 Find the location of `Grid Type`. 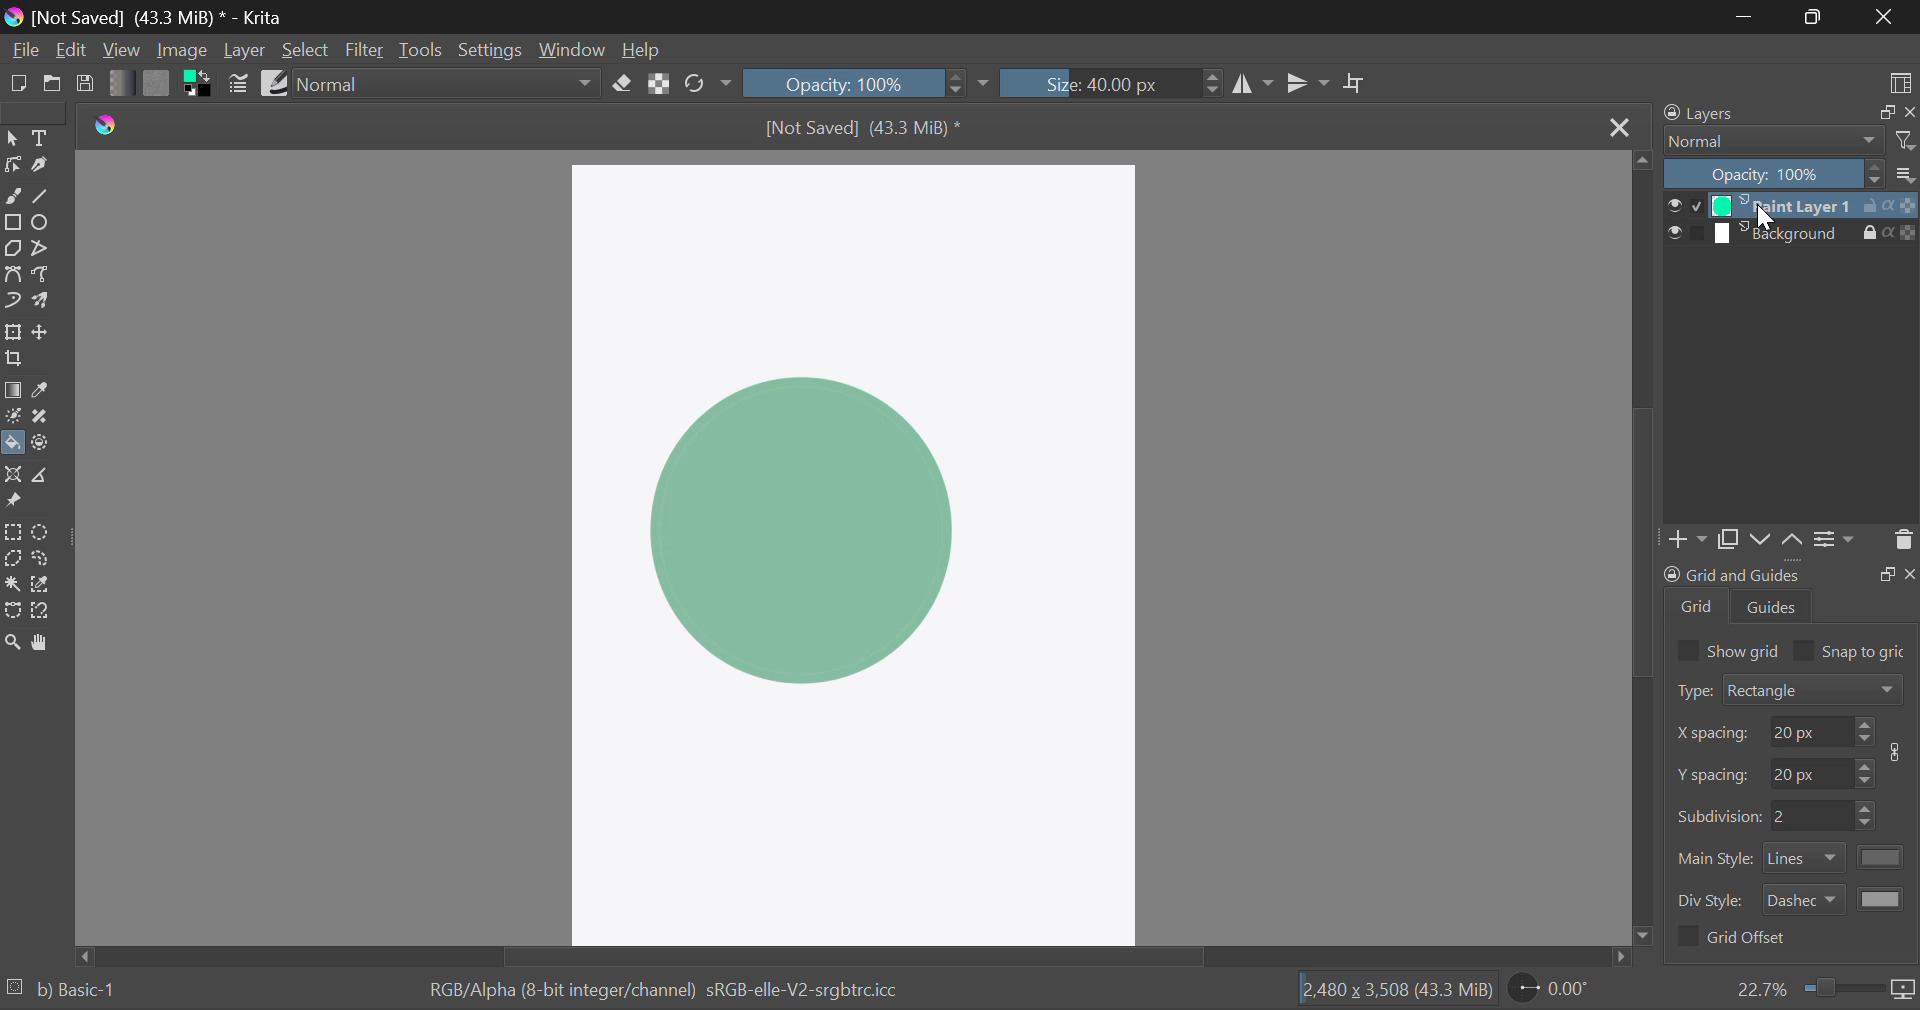

Grid Type is located at coordinates (1792, 692).